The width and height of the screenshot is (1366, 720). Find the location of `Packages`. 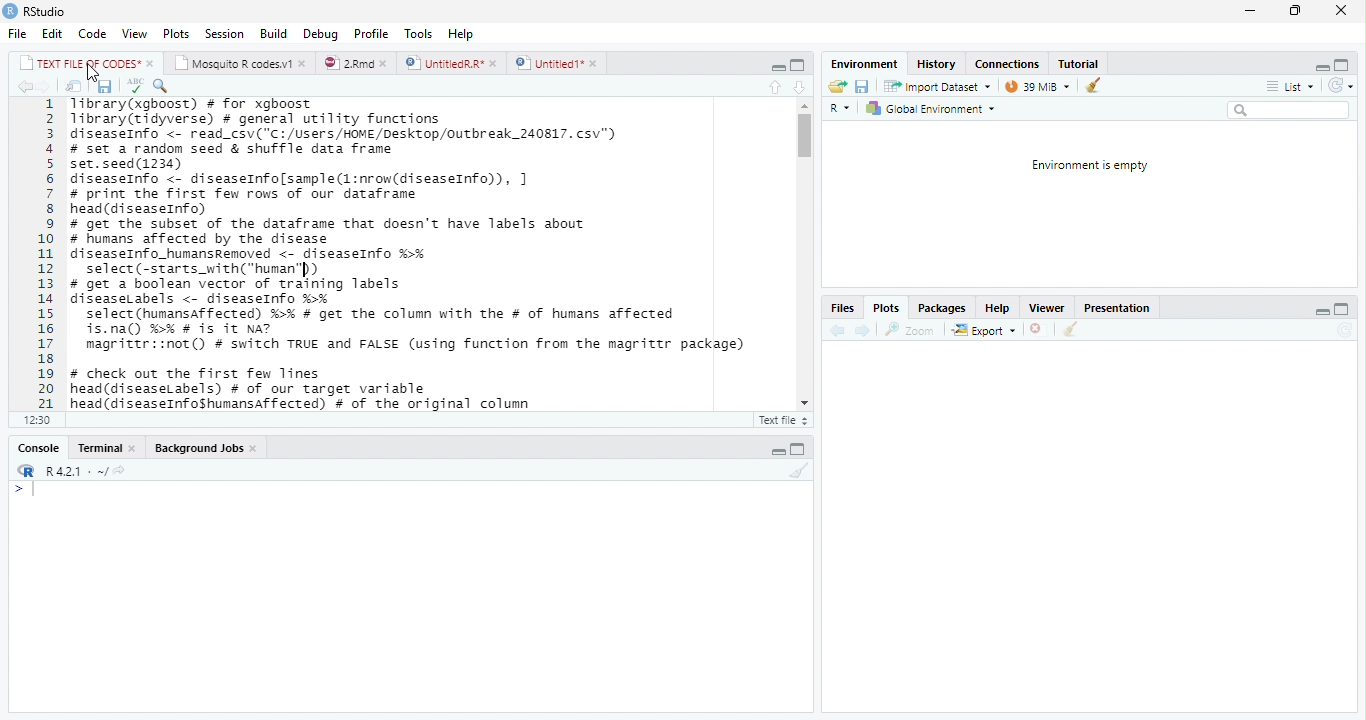

Packages is located at coordinates (942, 308).